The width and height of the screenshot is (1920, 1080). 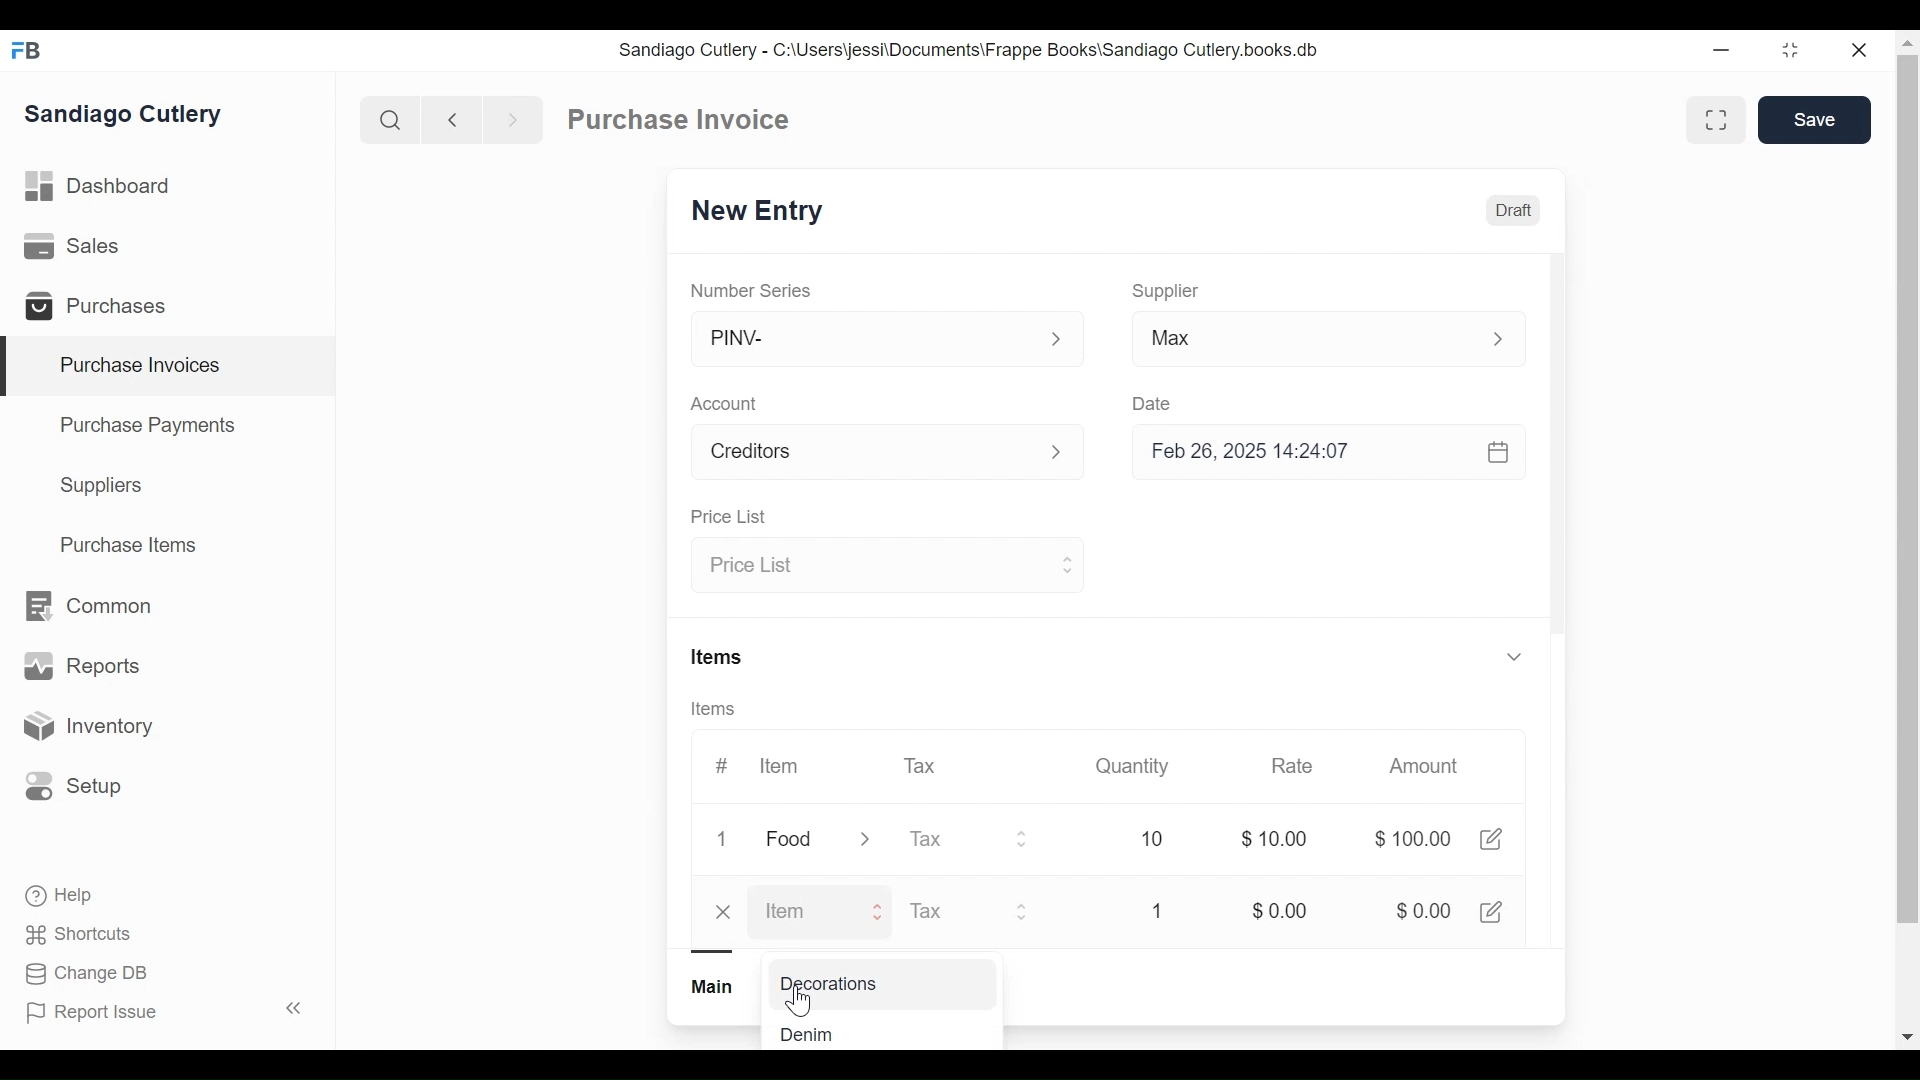 I want to click on Price List, so click(x=867, y=567).